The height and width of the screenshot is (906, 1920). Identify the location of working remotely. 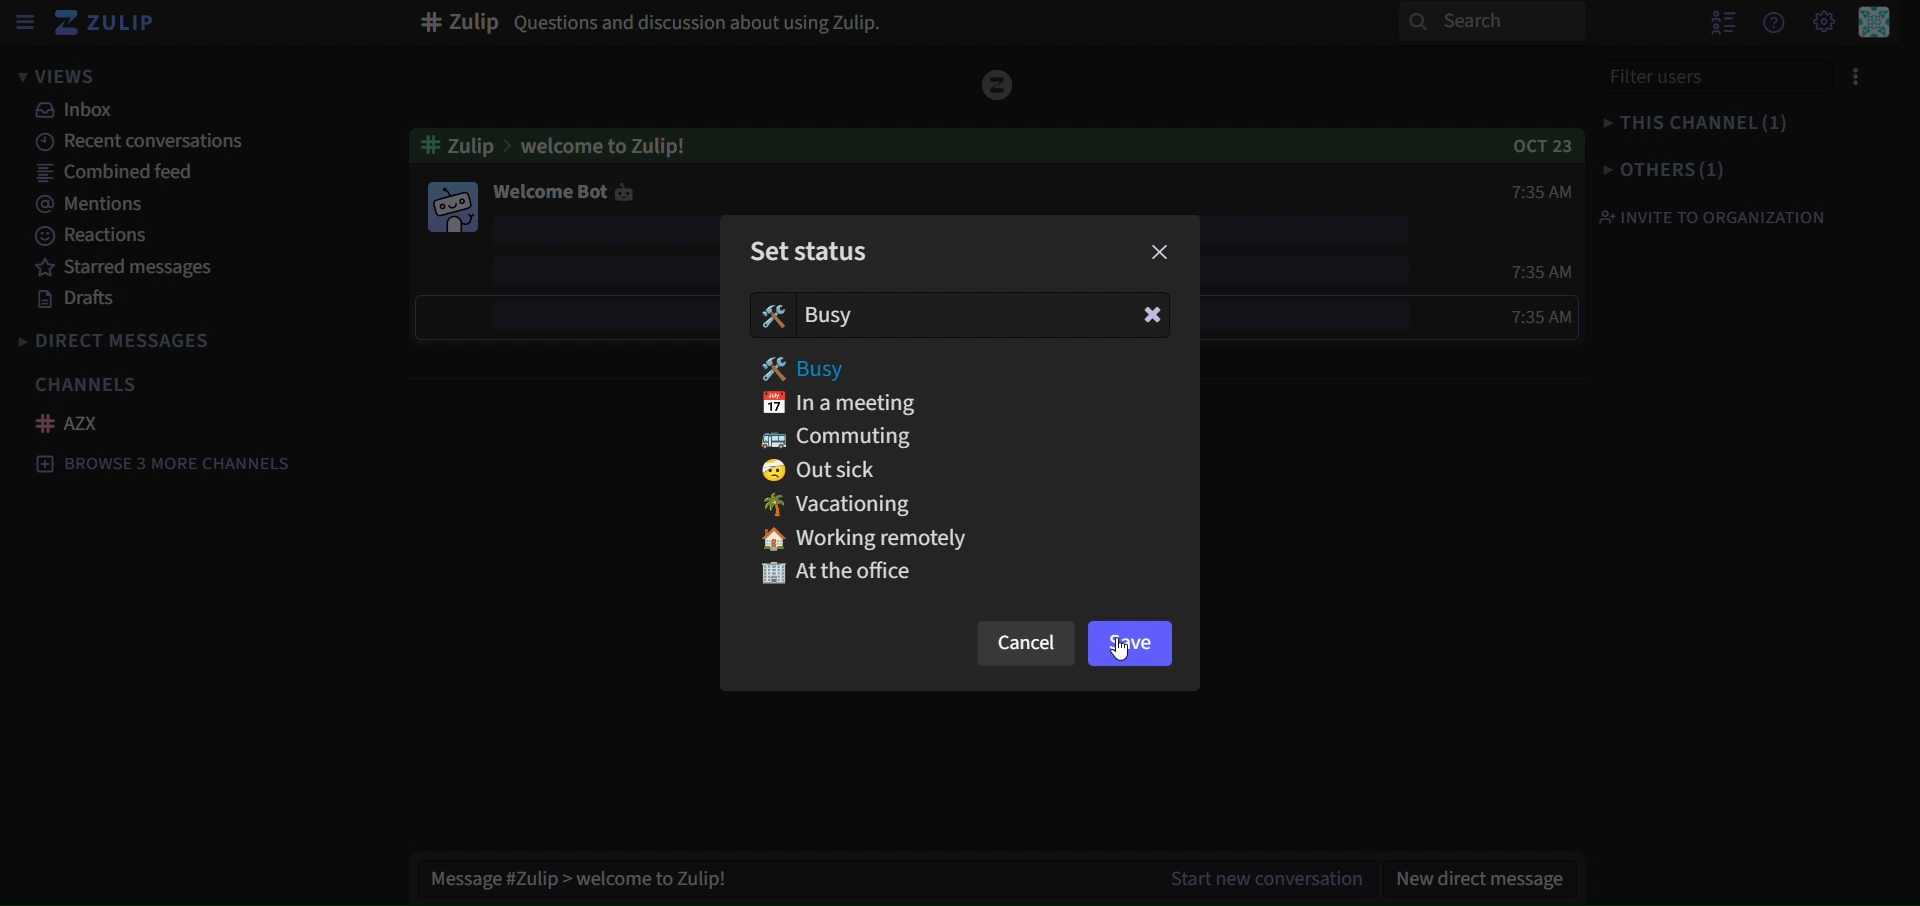
(890, 538).